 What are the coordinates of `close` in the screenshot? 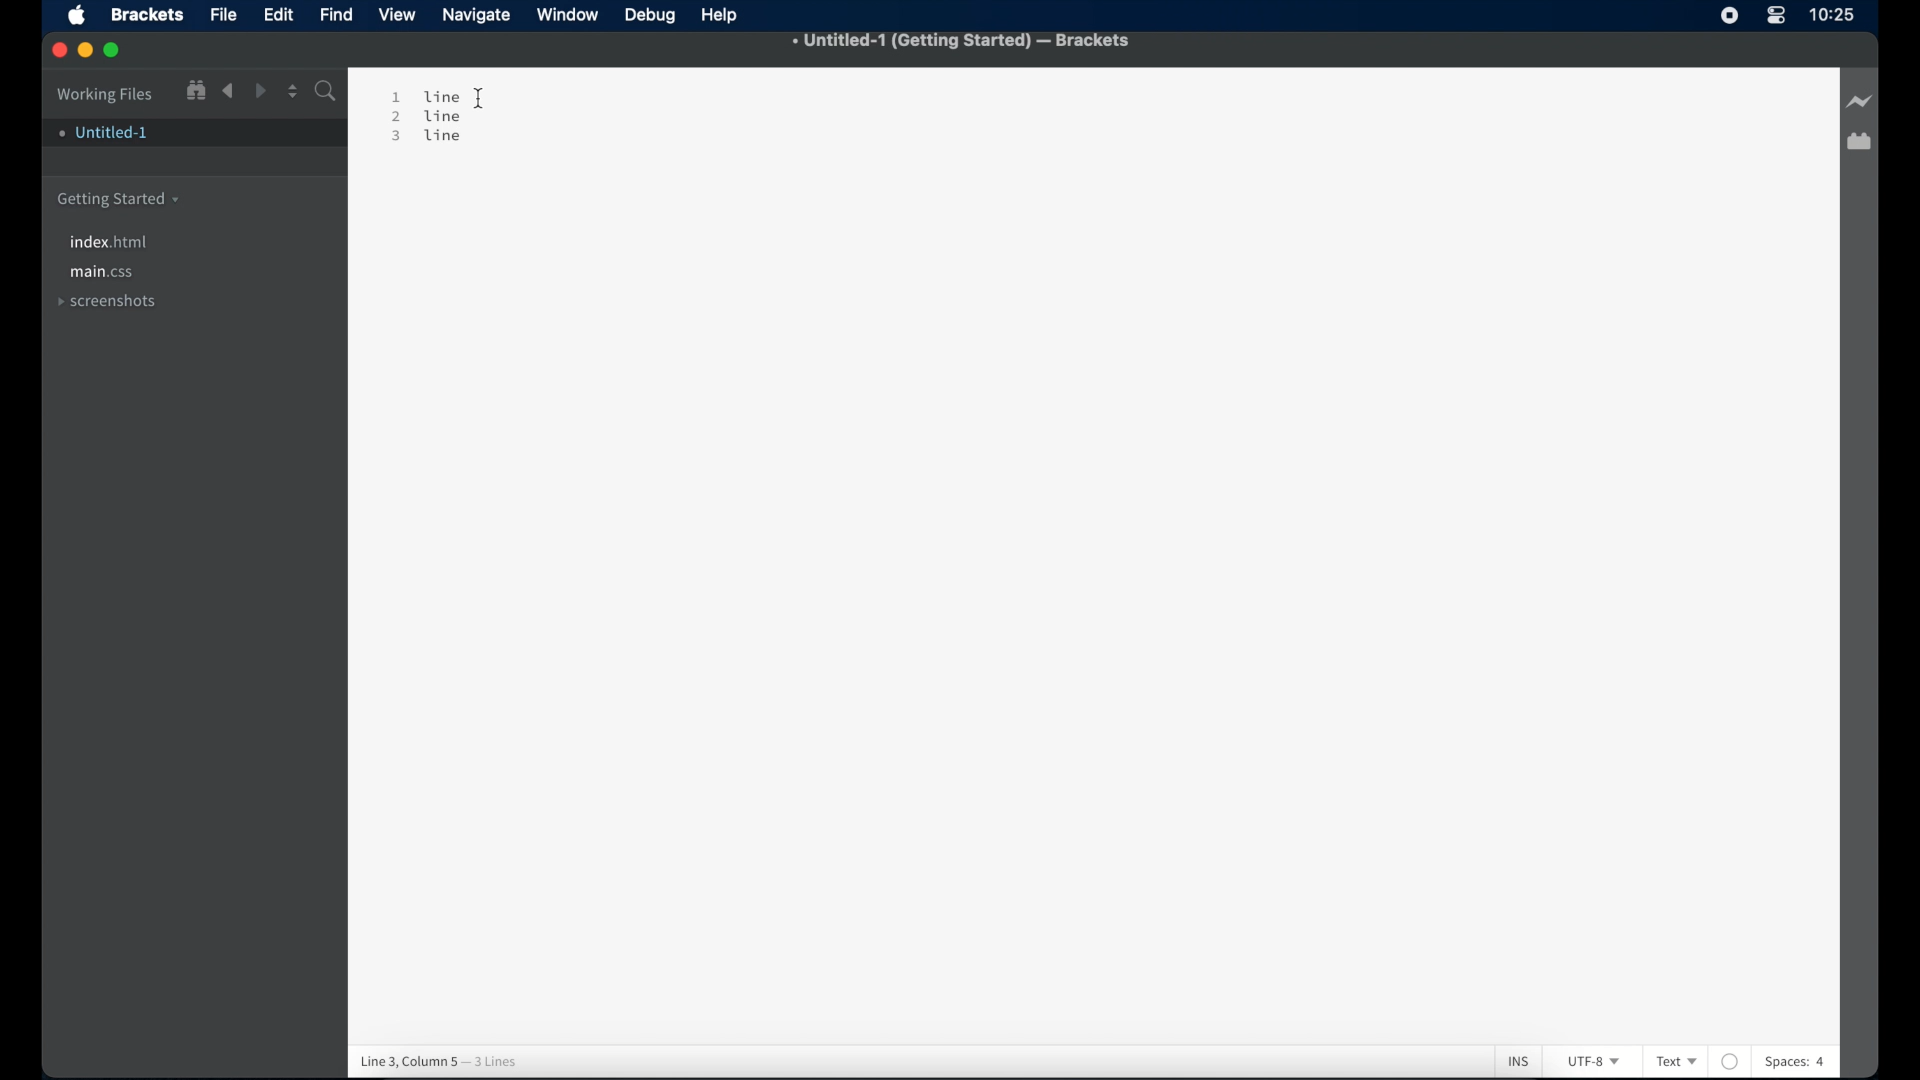 It's located at (61, 51).